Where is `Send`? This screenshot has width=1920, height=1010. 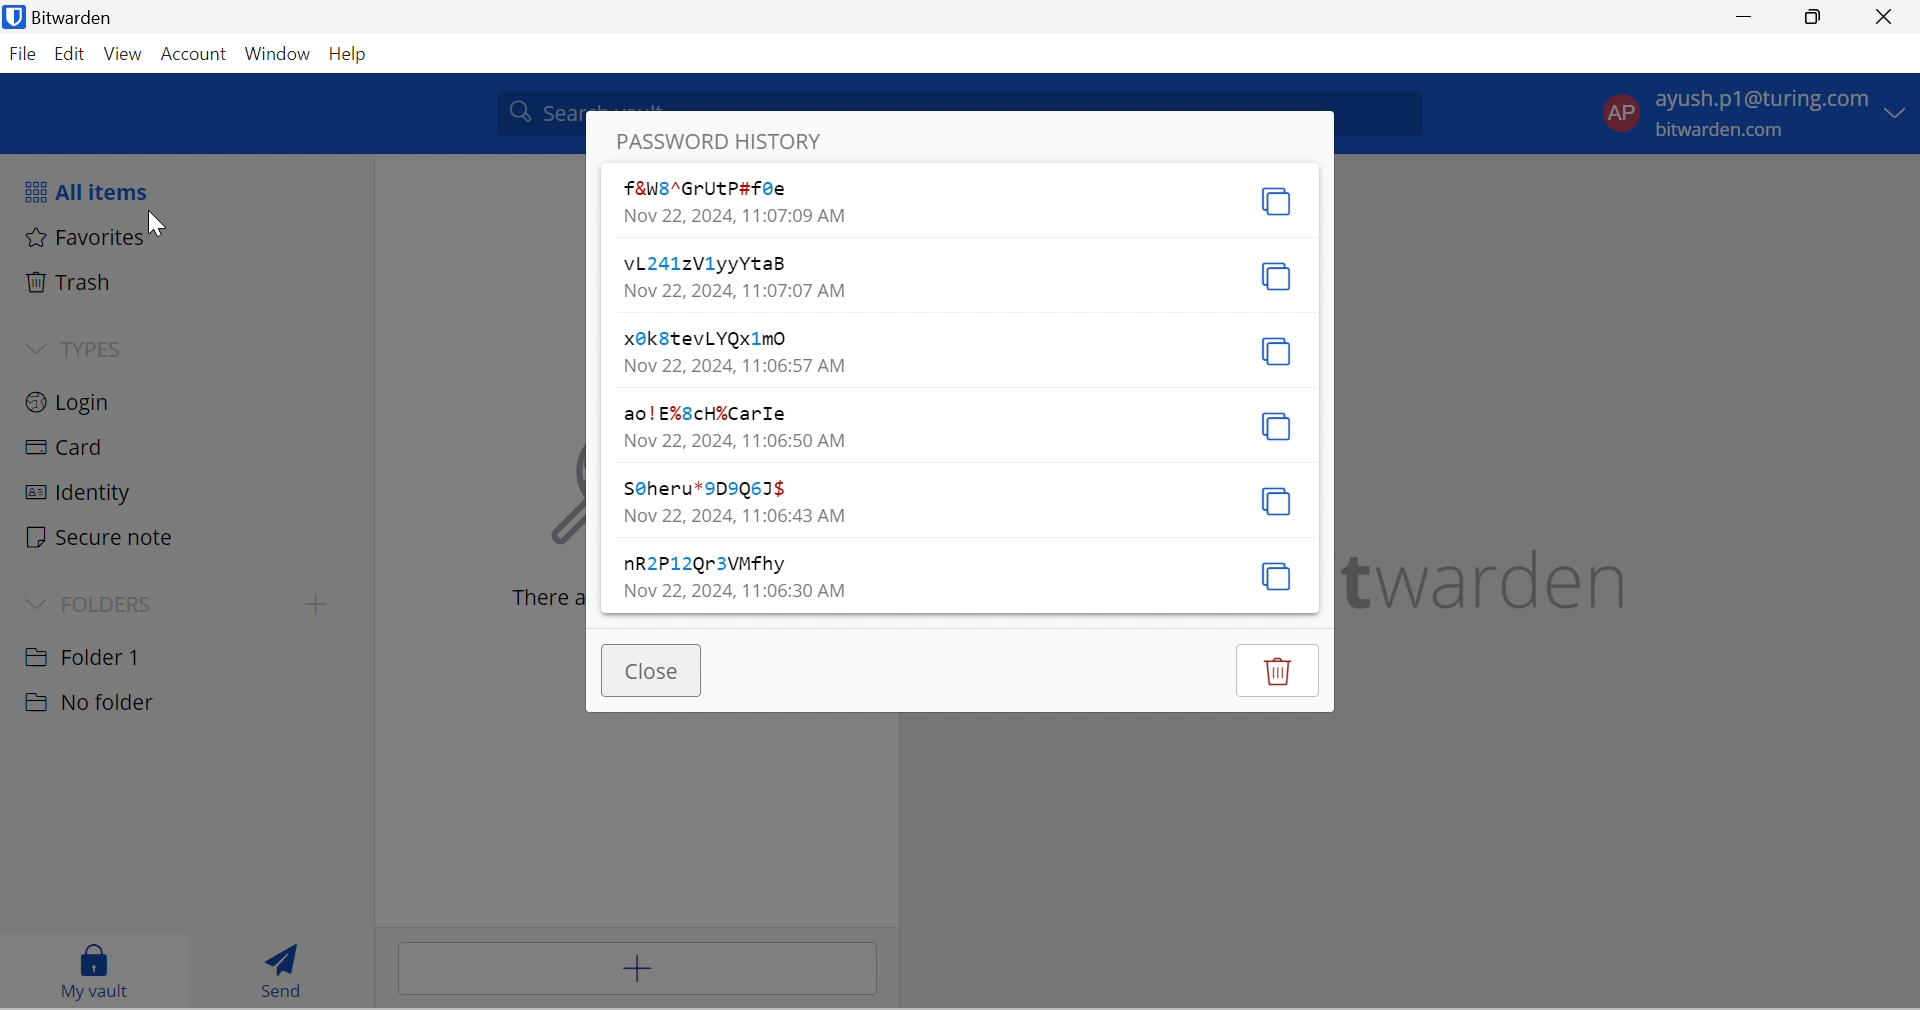 Send is located at coordinates (275, 966).